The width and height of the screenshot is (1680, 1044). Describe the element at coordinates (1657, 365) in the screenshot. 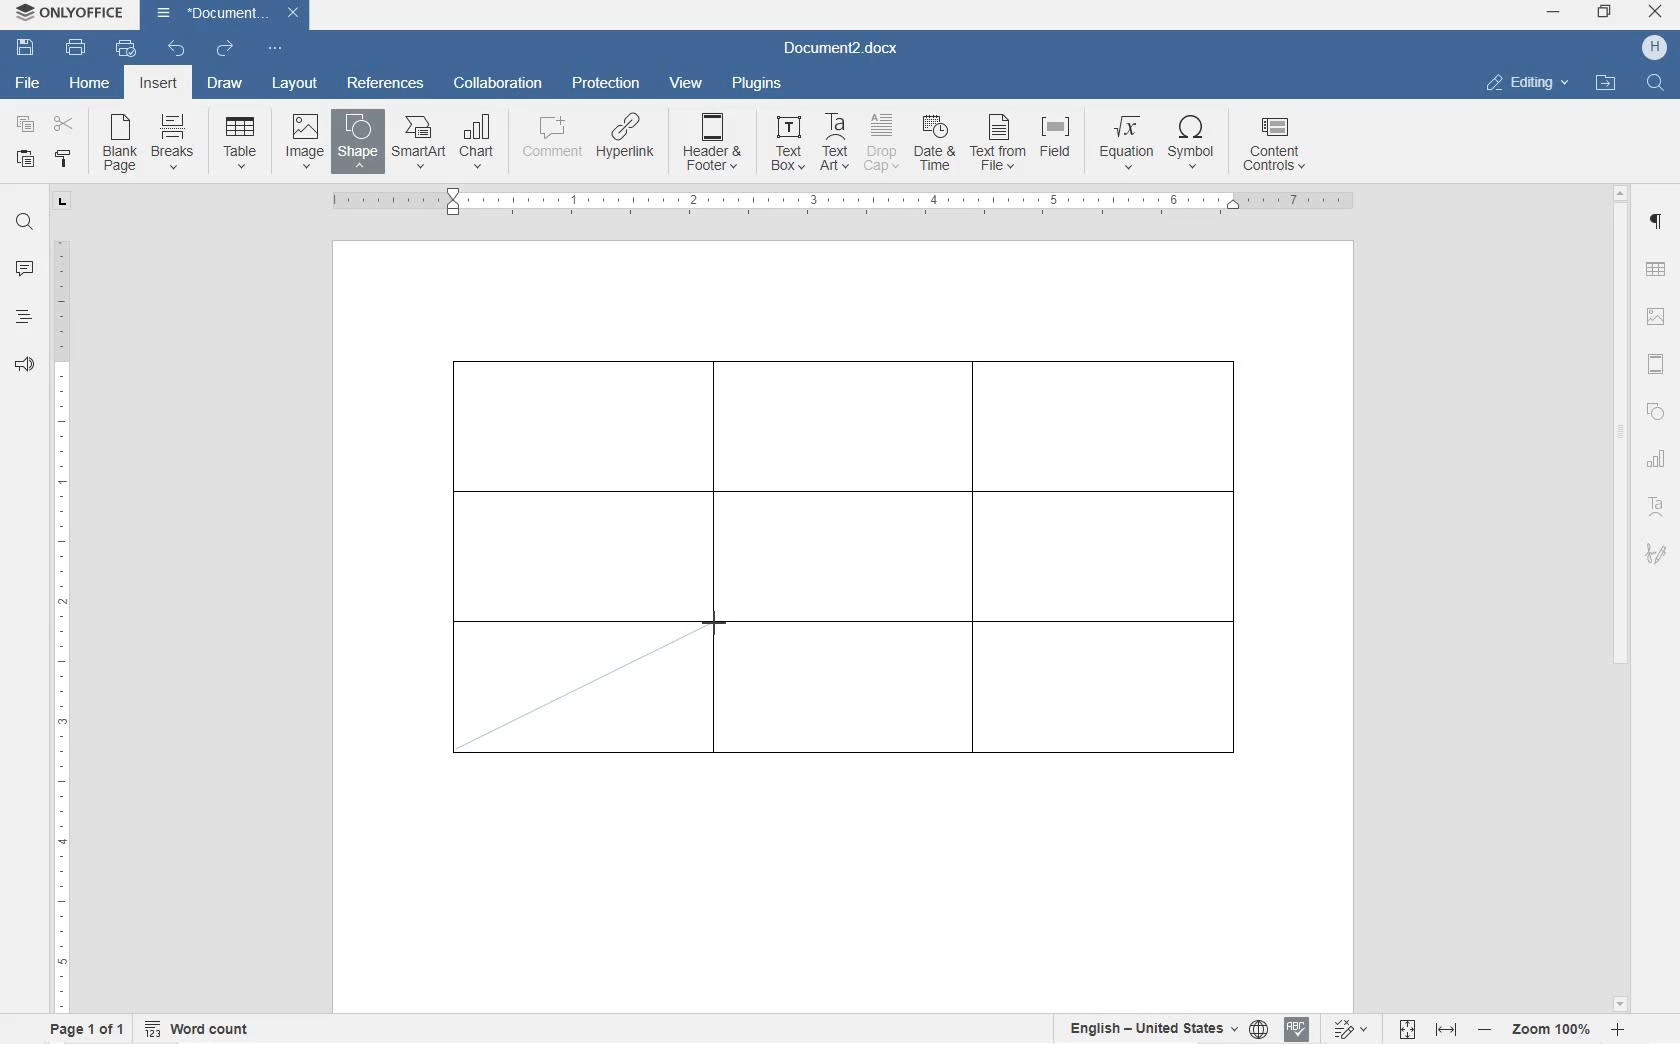

I see `header & footer` at that location.